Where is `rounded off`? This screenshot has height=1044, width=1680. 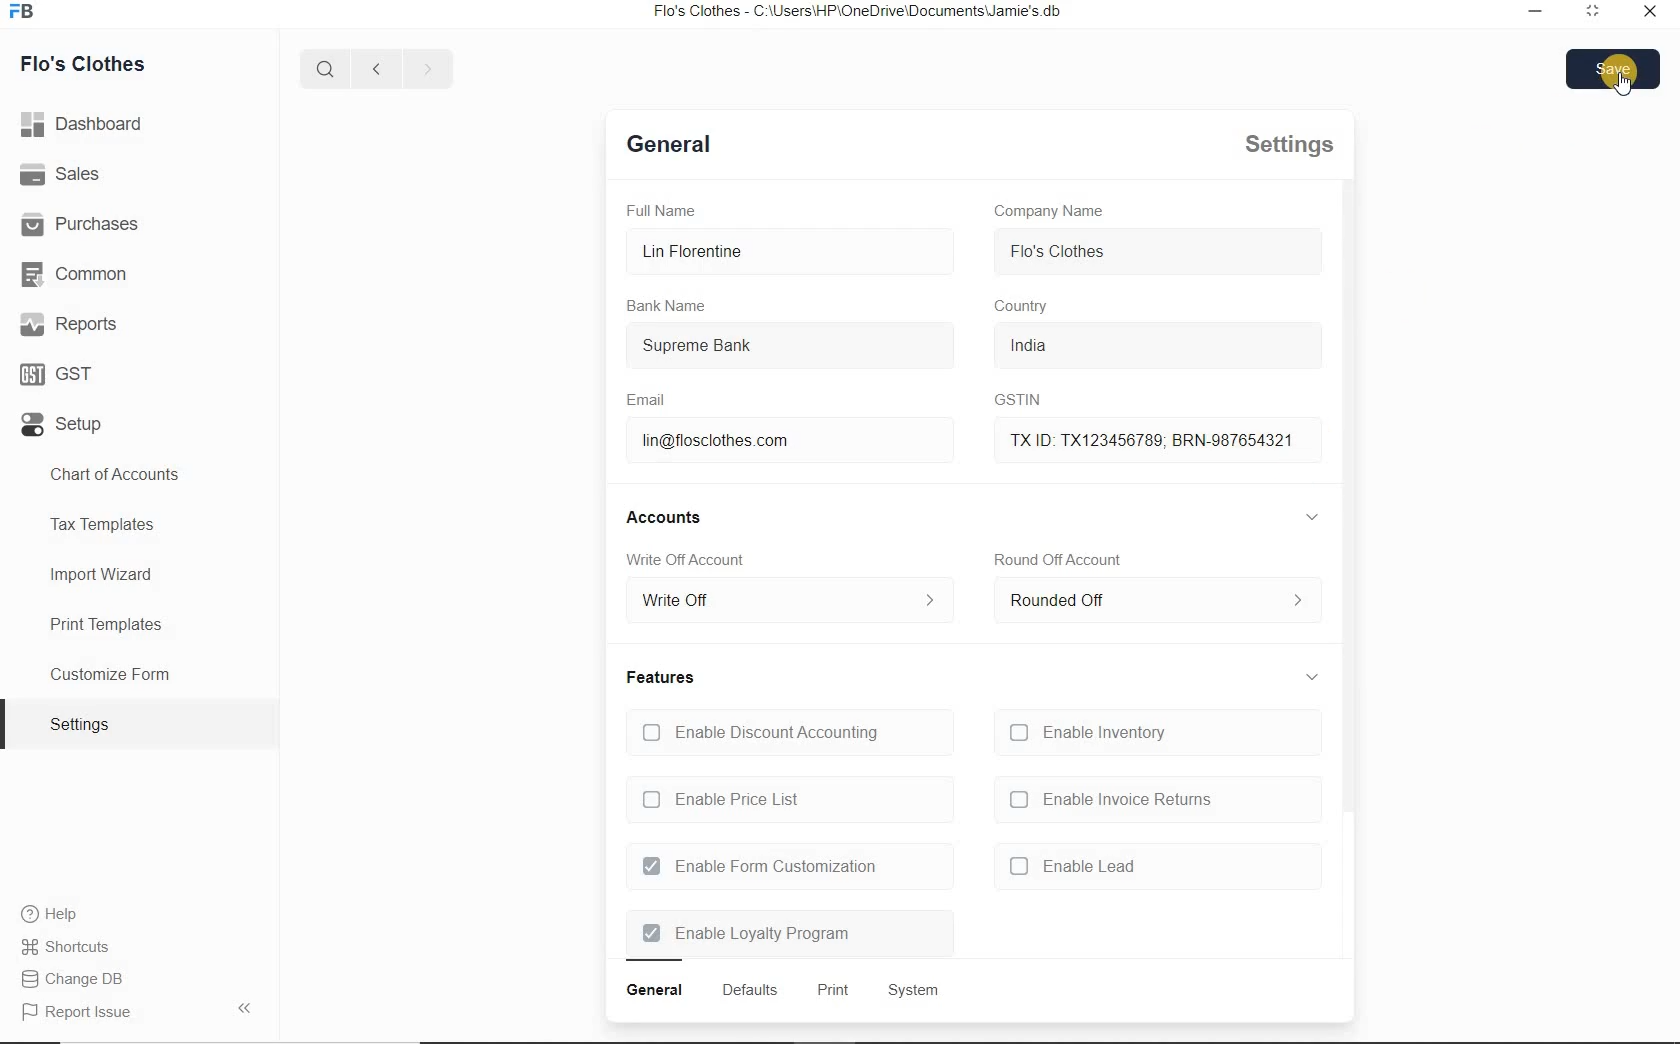 rounded off is located at coordinates (1152, 605).